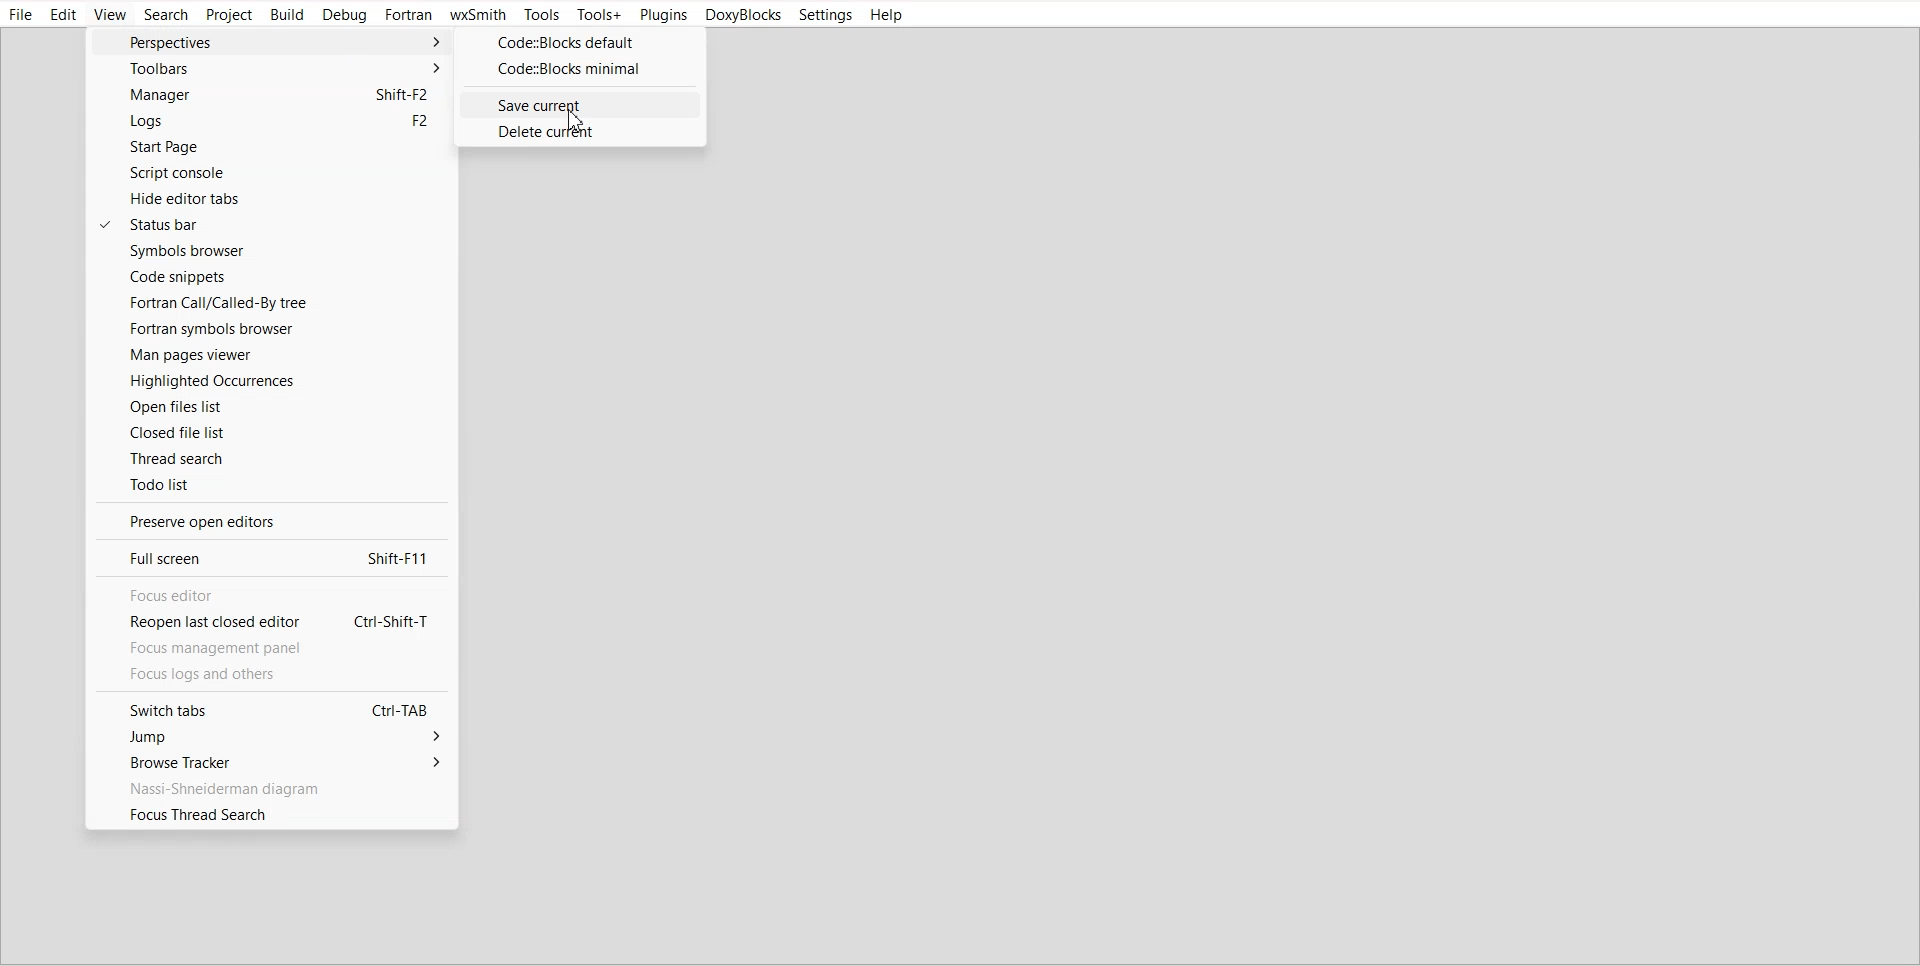 Image resolution: width=1920 pixels, height=966 pixels. What do you see at coordinates (270, 380) in the screenshot?
I see `Highlighted Occurrences` at bounding box center [270, 380].